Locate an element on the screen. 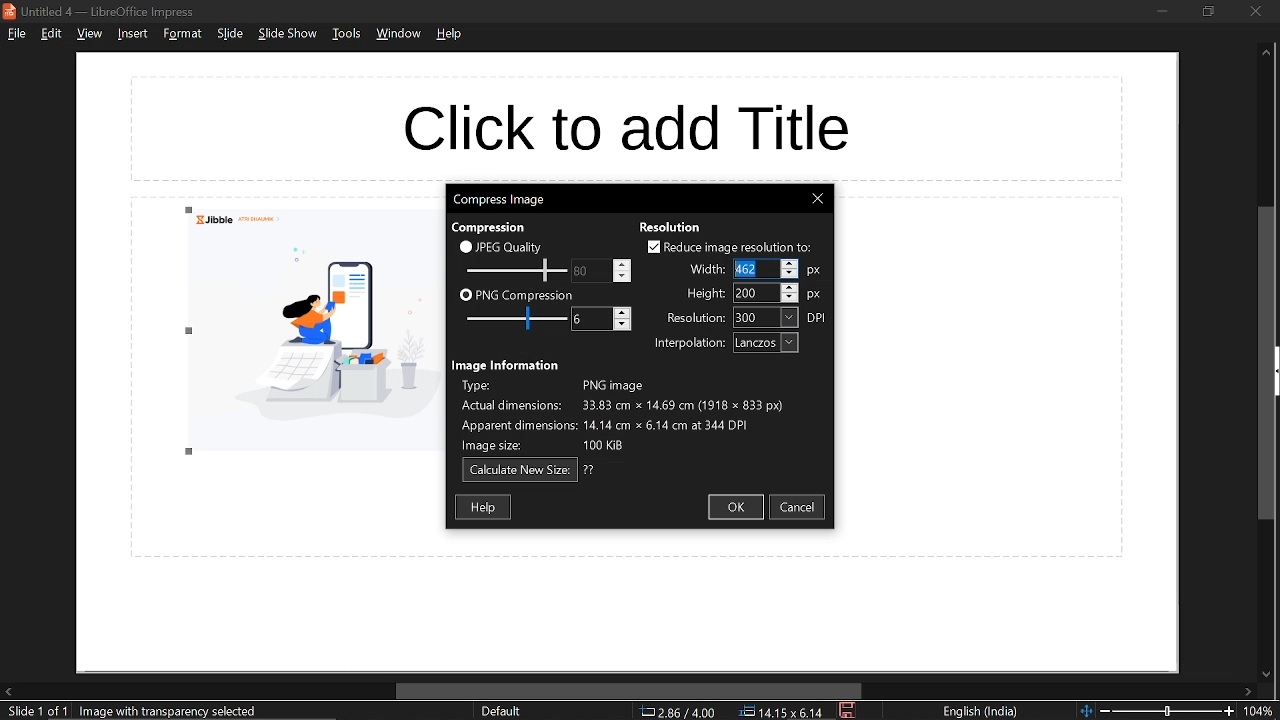 The image size is (1280, 720).  width is located at coordinates (754, 269).